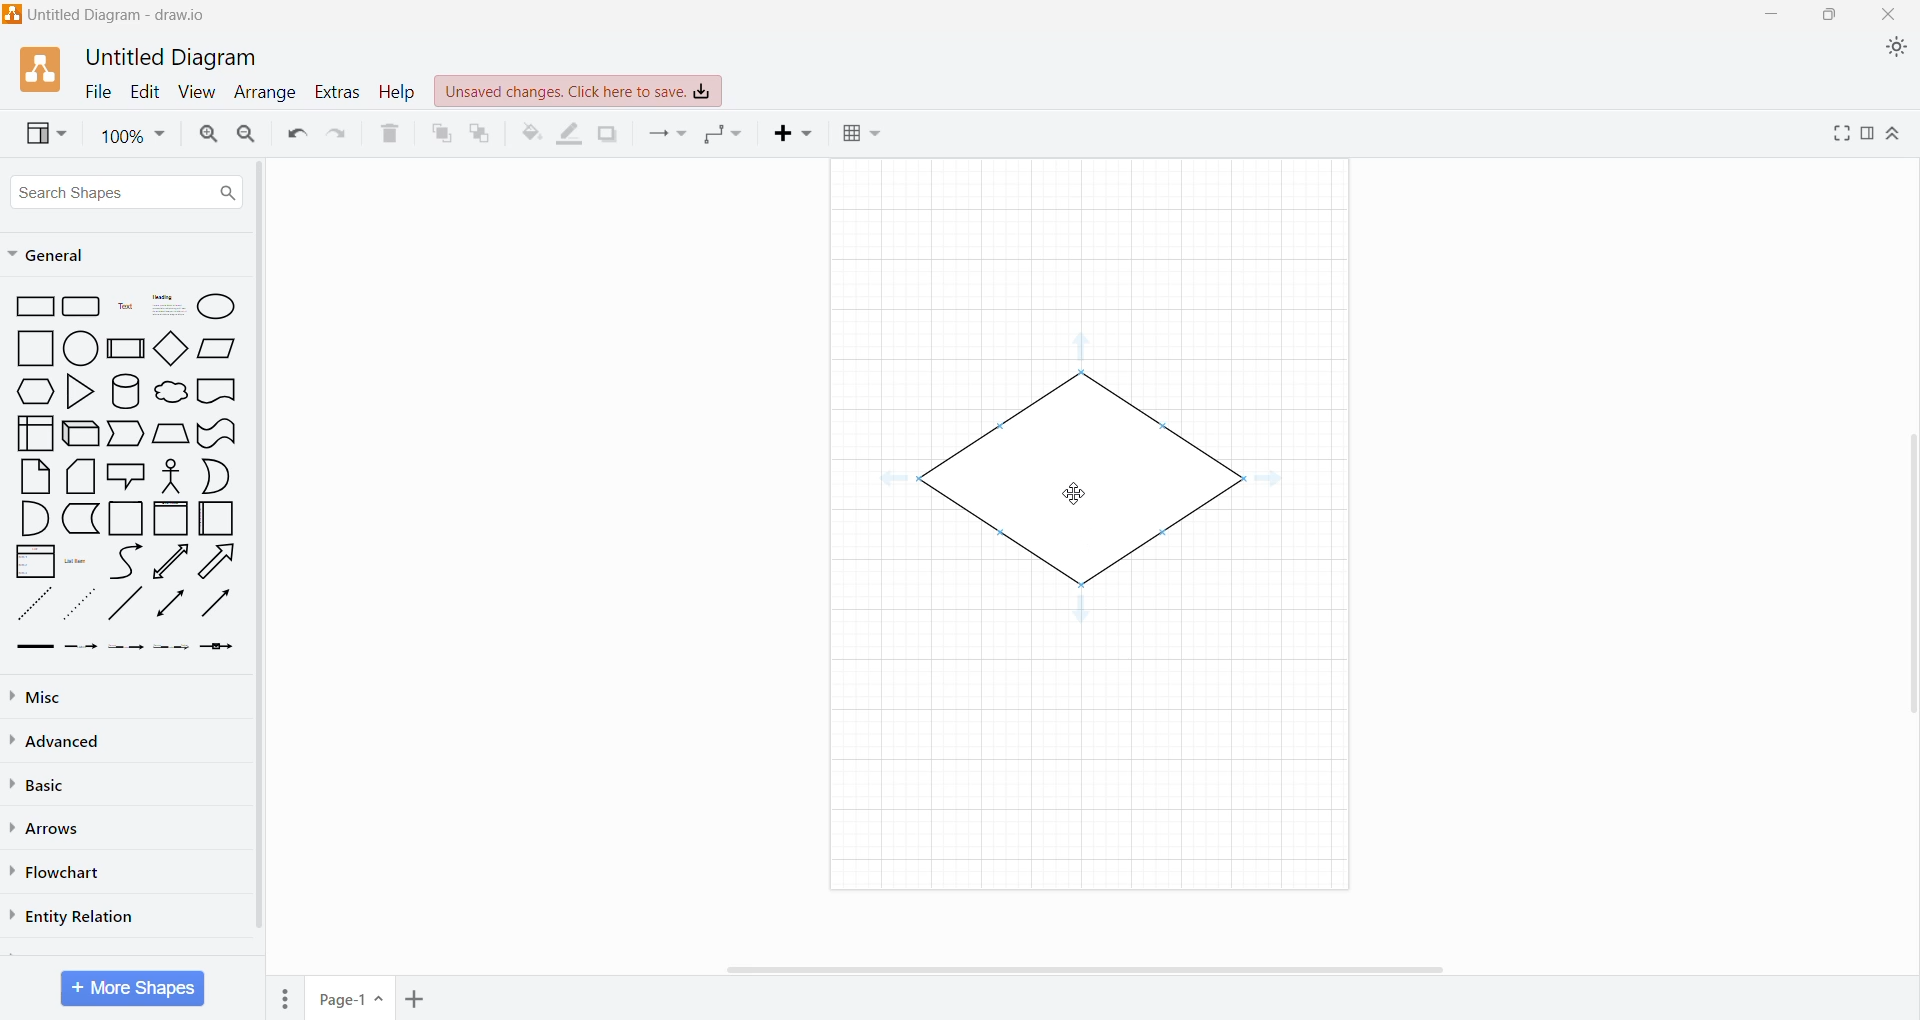 The width and height of the screenshot is (1920, 1020). What do you see at coordinates (337, 92) in the screenshot?
I see `Extras` at bounding box center [337, 92].